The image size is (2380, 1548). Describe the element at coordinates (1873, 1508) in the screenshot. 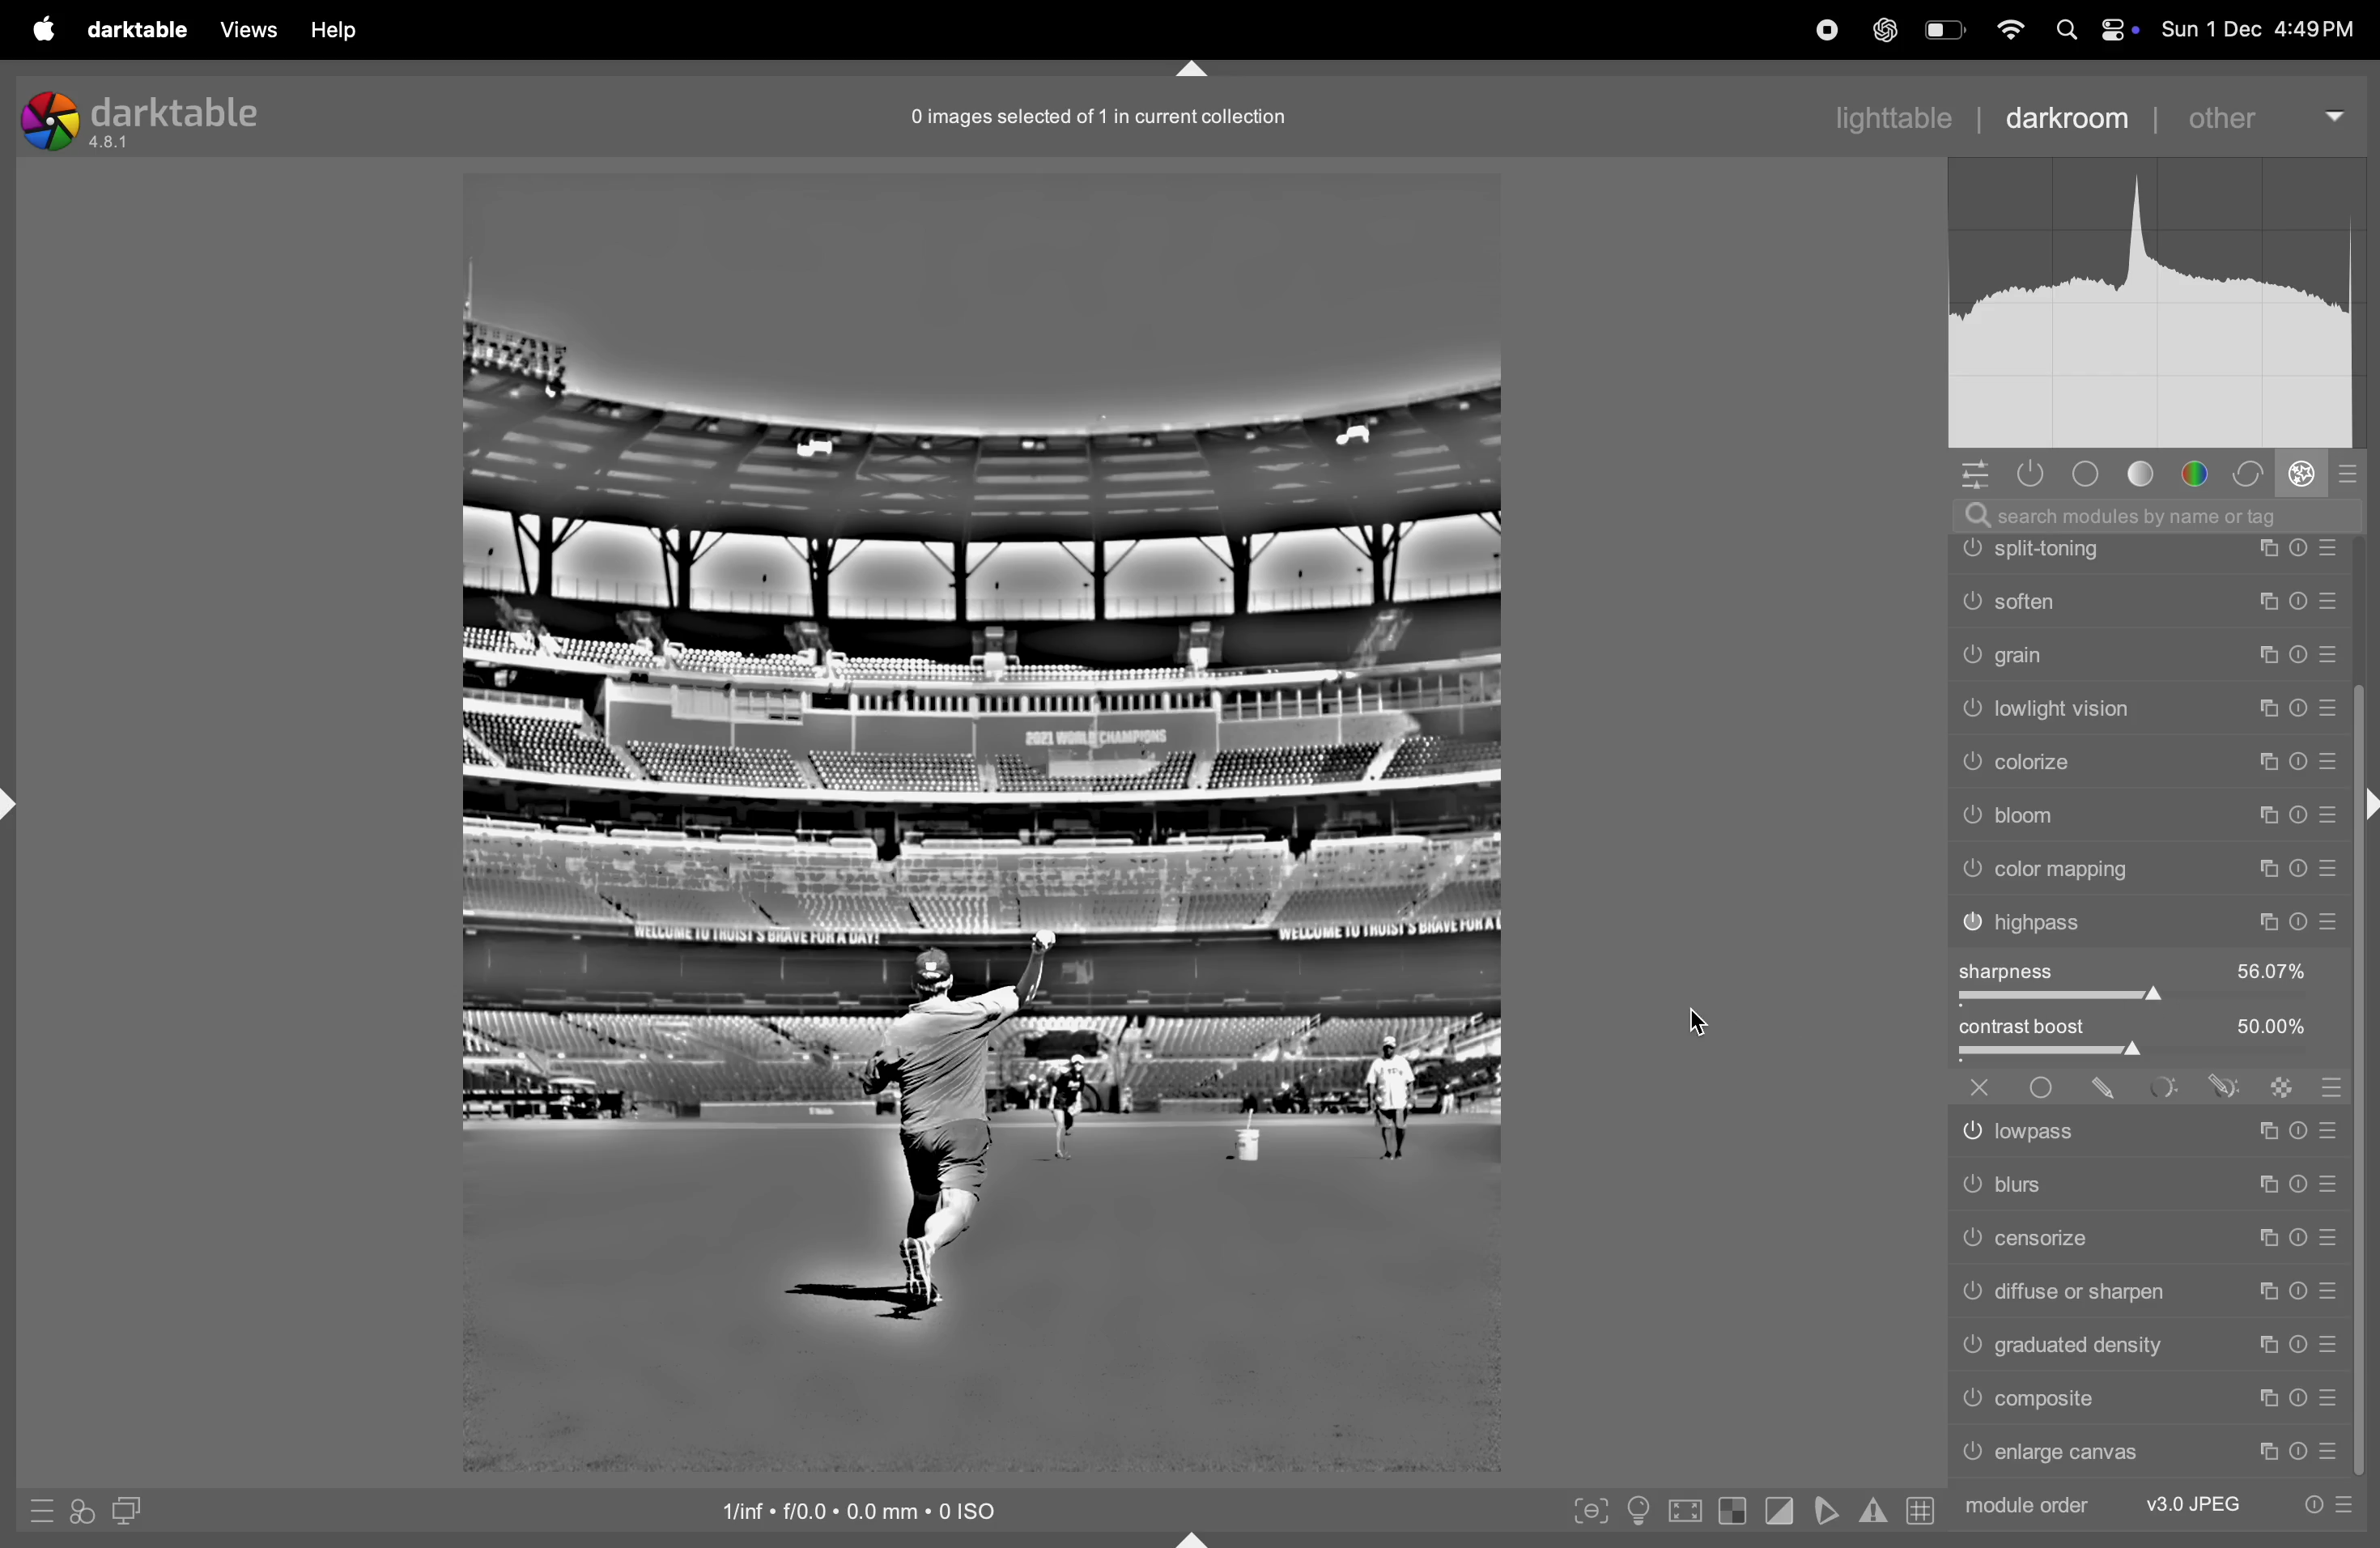

I see `toggle gamut checking` at that location.